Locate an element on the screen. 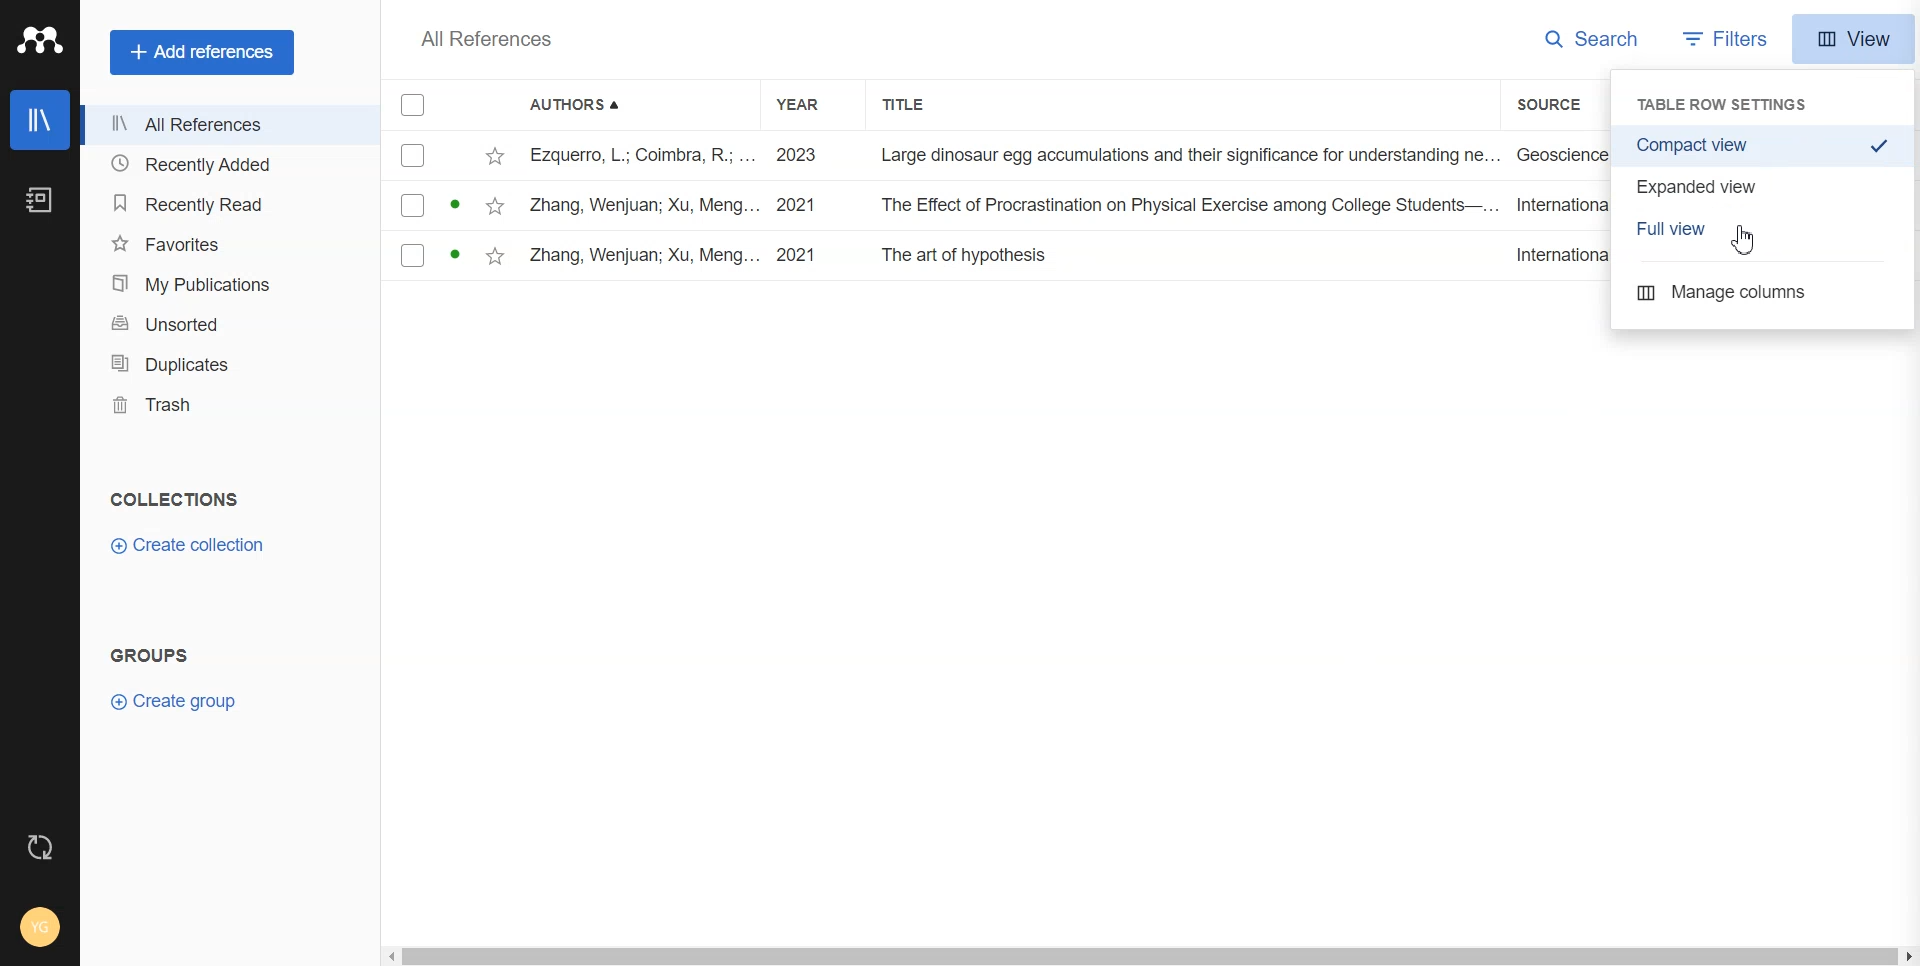  Text  is located at coordinates (179, 497).